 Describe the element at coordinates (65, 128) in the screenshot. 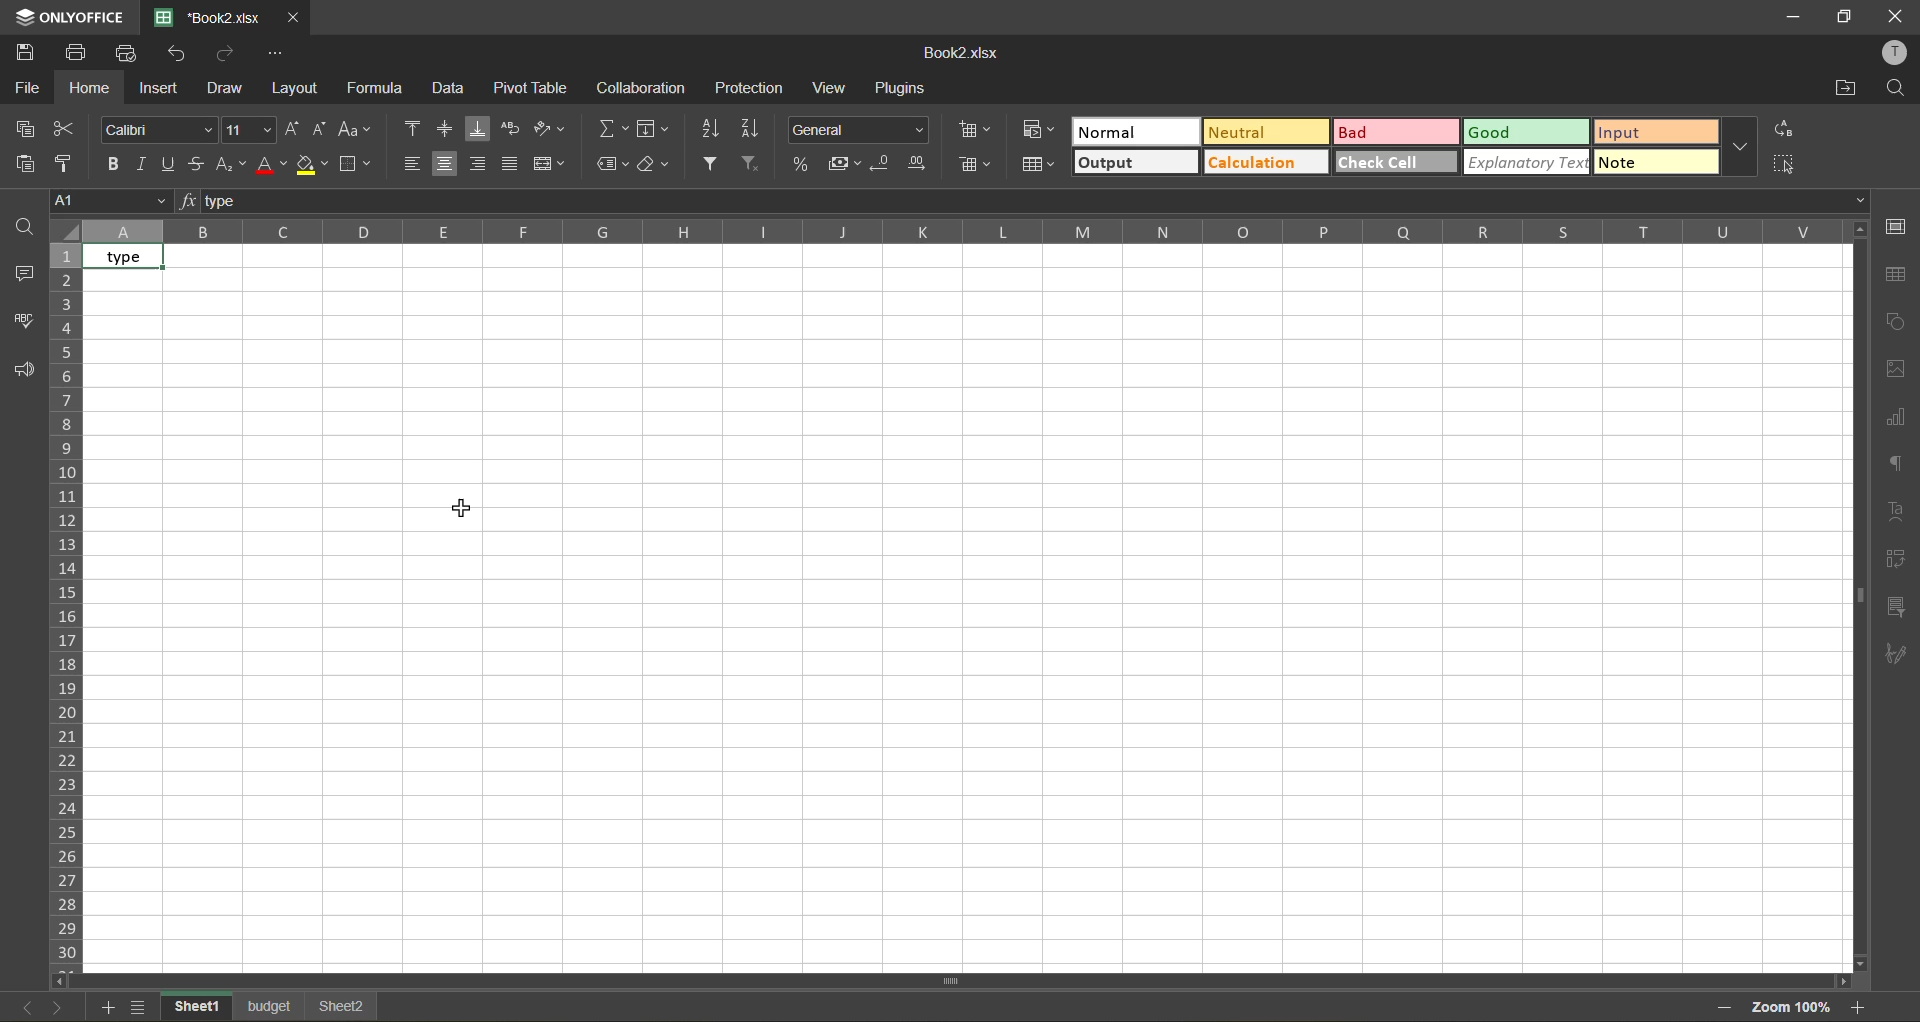

I see `cut` at that location.